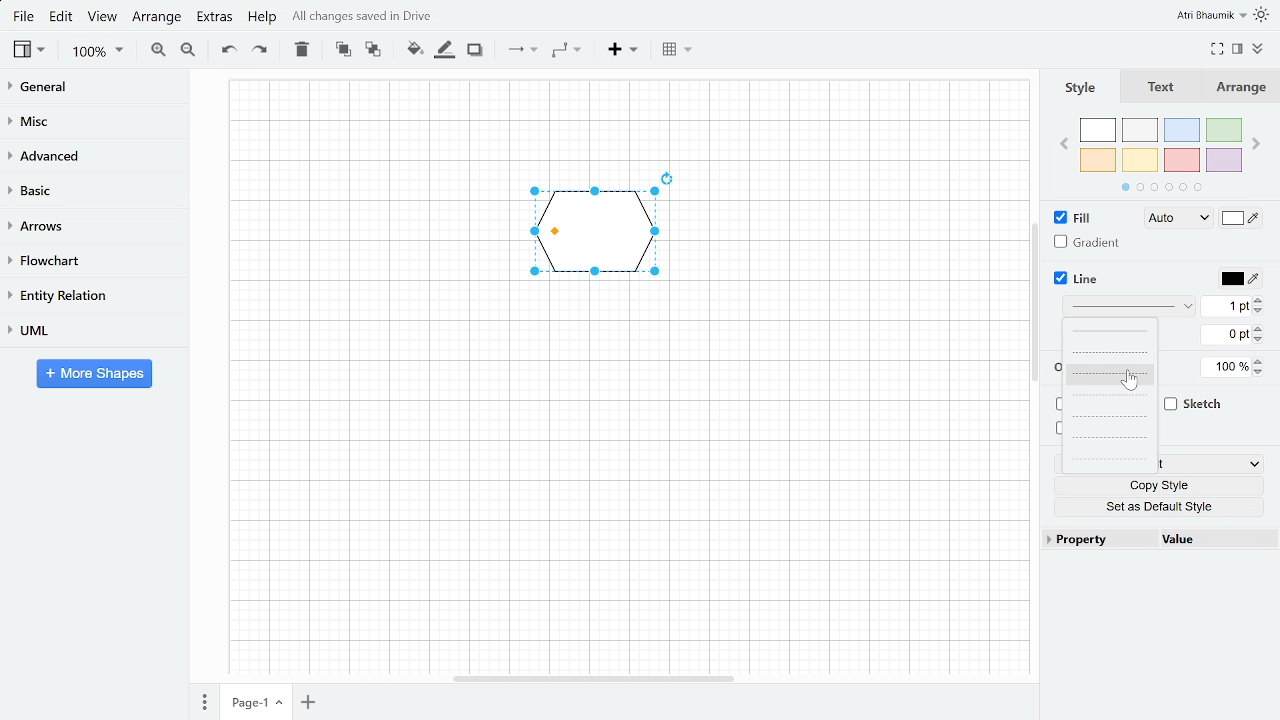 The width and height of the screenshot is (1280, 720). What do you see at coordinates (1237, 46) in the screenshot?
I see `Format` at bounding box center [1237, 46].